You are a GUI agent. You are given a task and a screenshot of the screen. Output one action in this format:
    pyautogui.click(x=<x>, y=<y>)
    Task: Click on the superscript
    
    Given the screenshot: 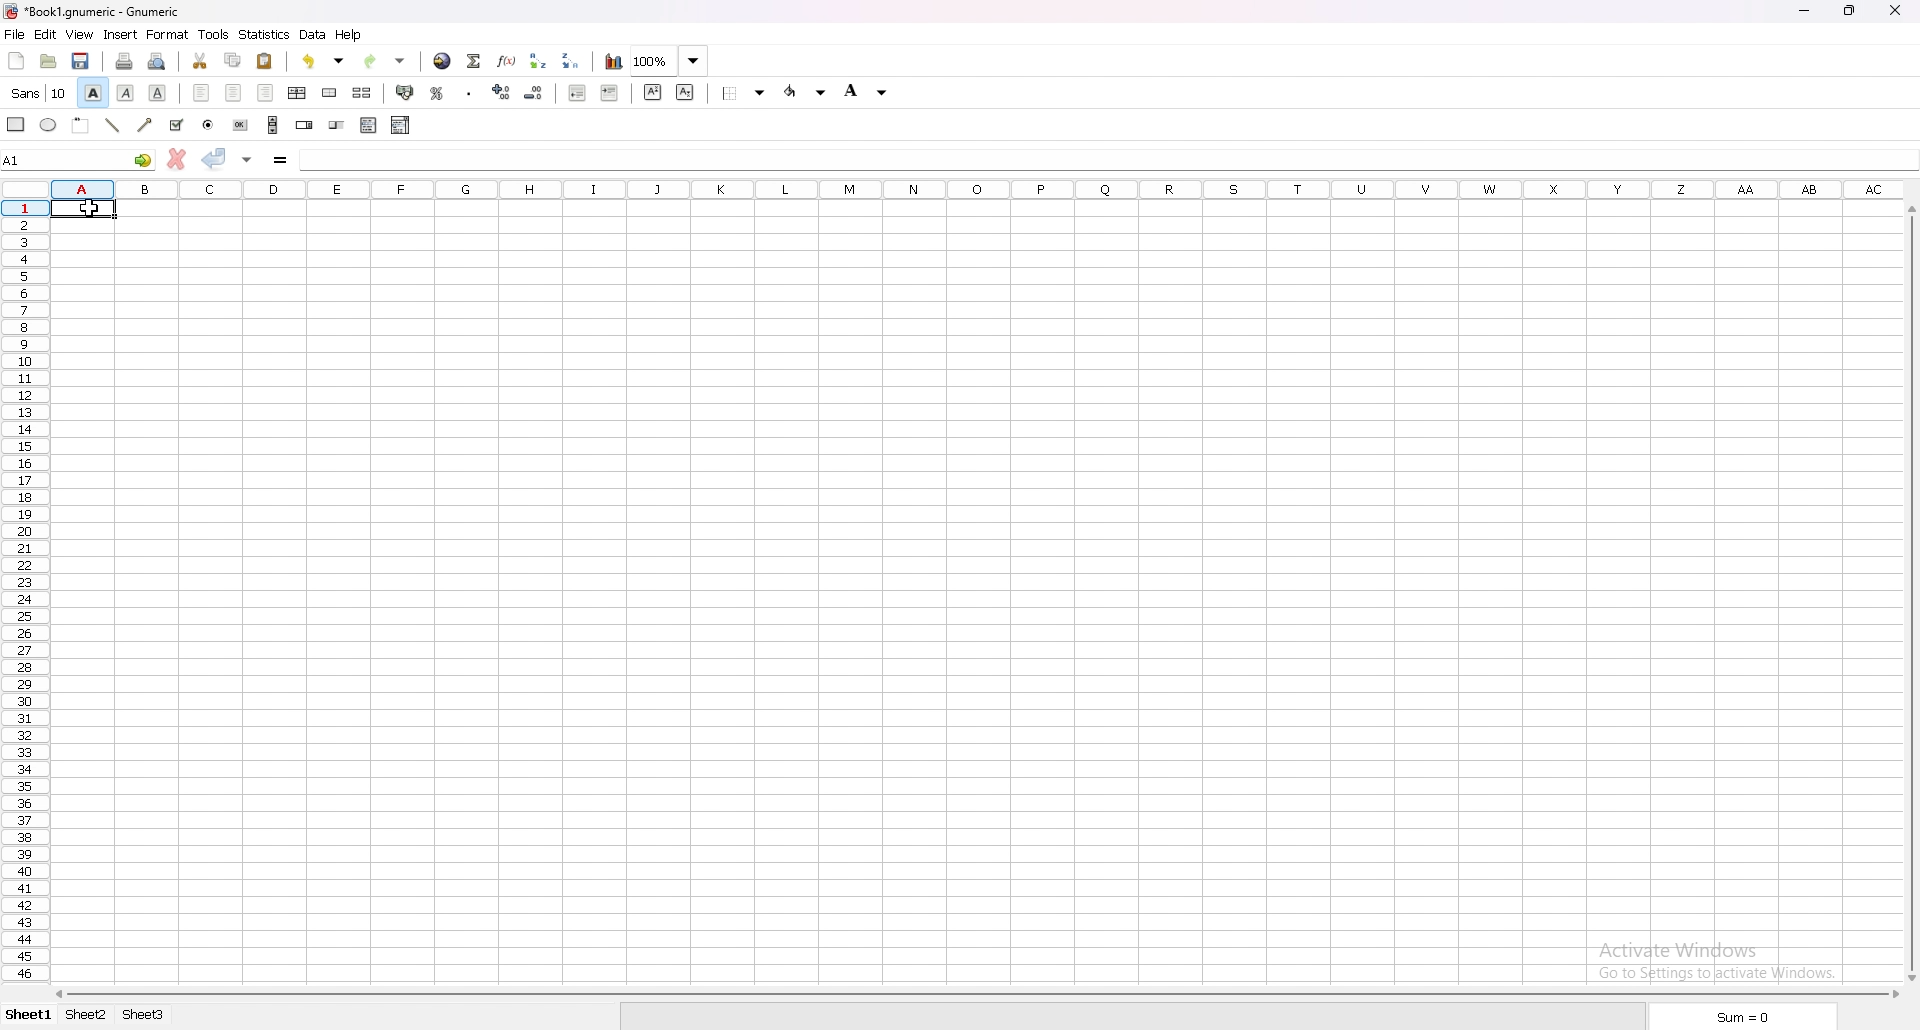 What is the action you would take?
    pyautogui.click(x=654, y=93)
    